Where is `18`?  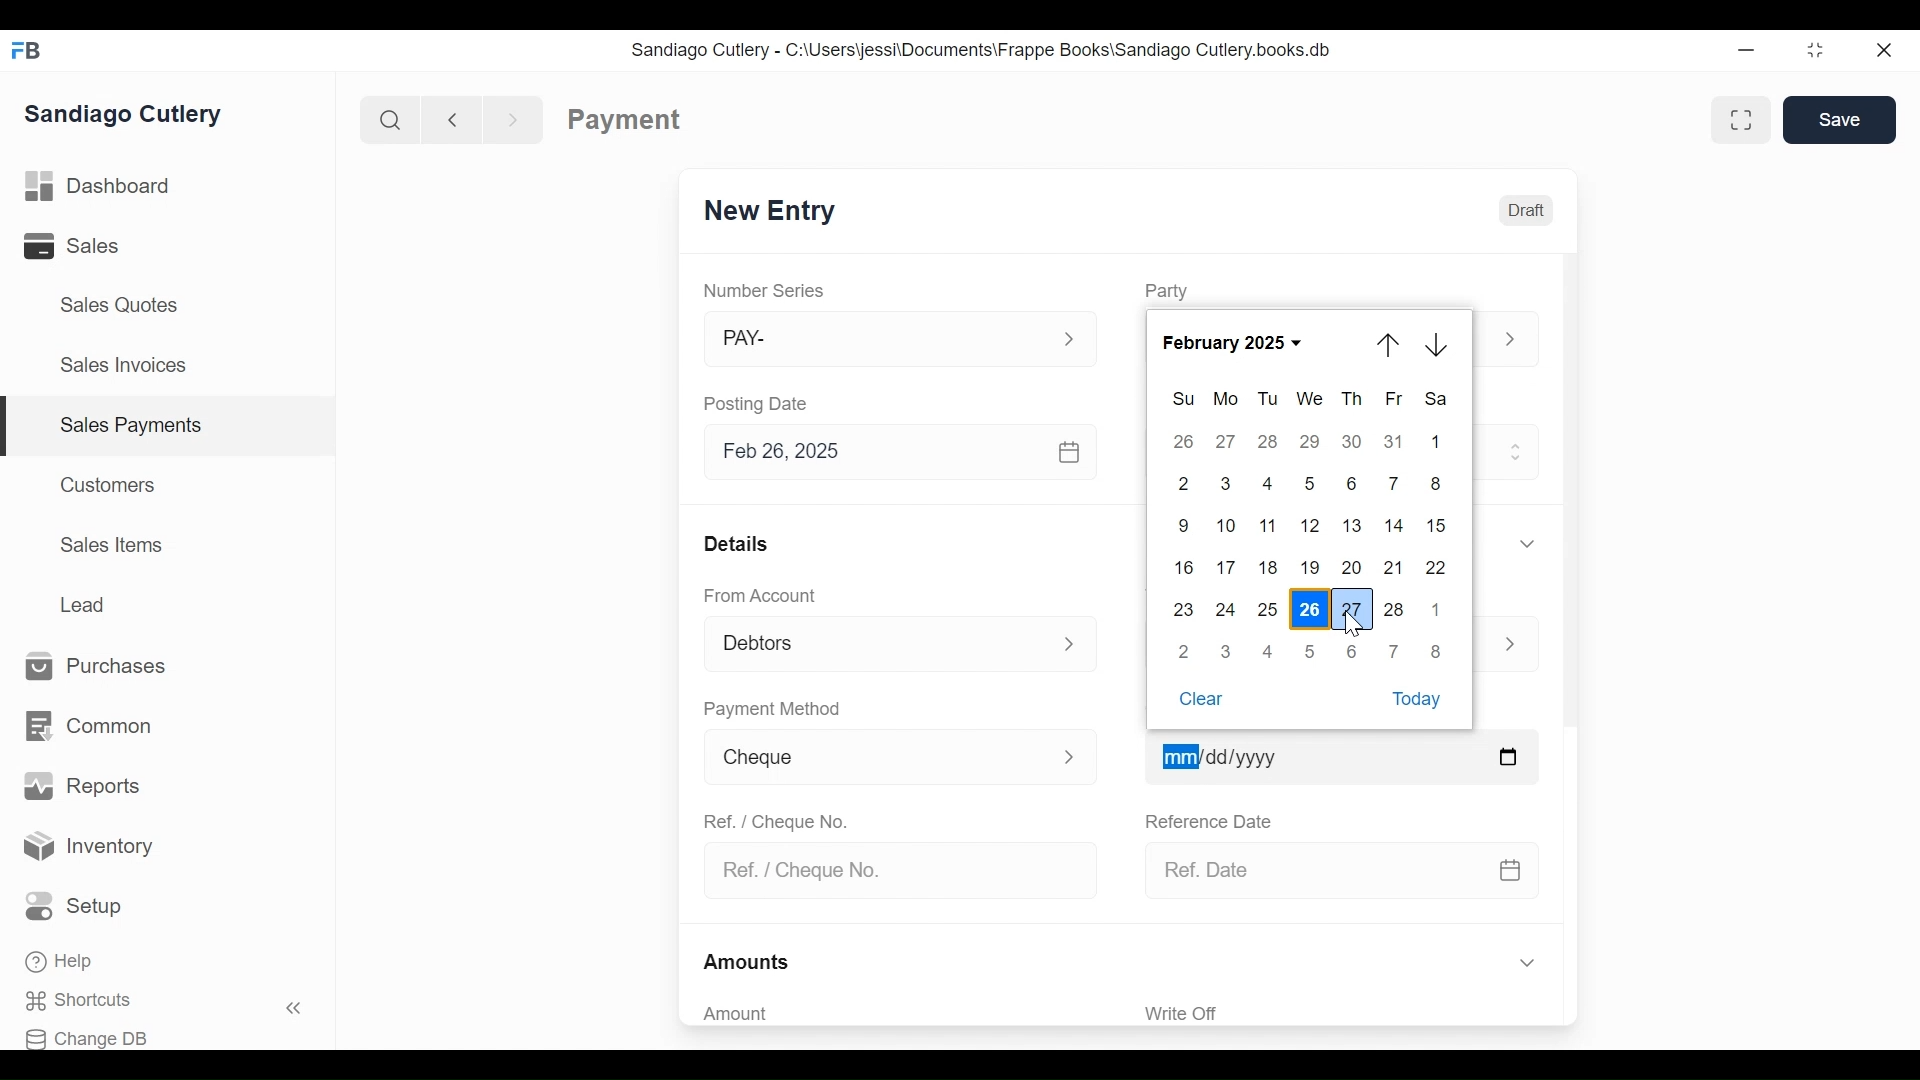 18 is located at coordinates (1270, 566).